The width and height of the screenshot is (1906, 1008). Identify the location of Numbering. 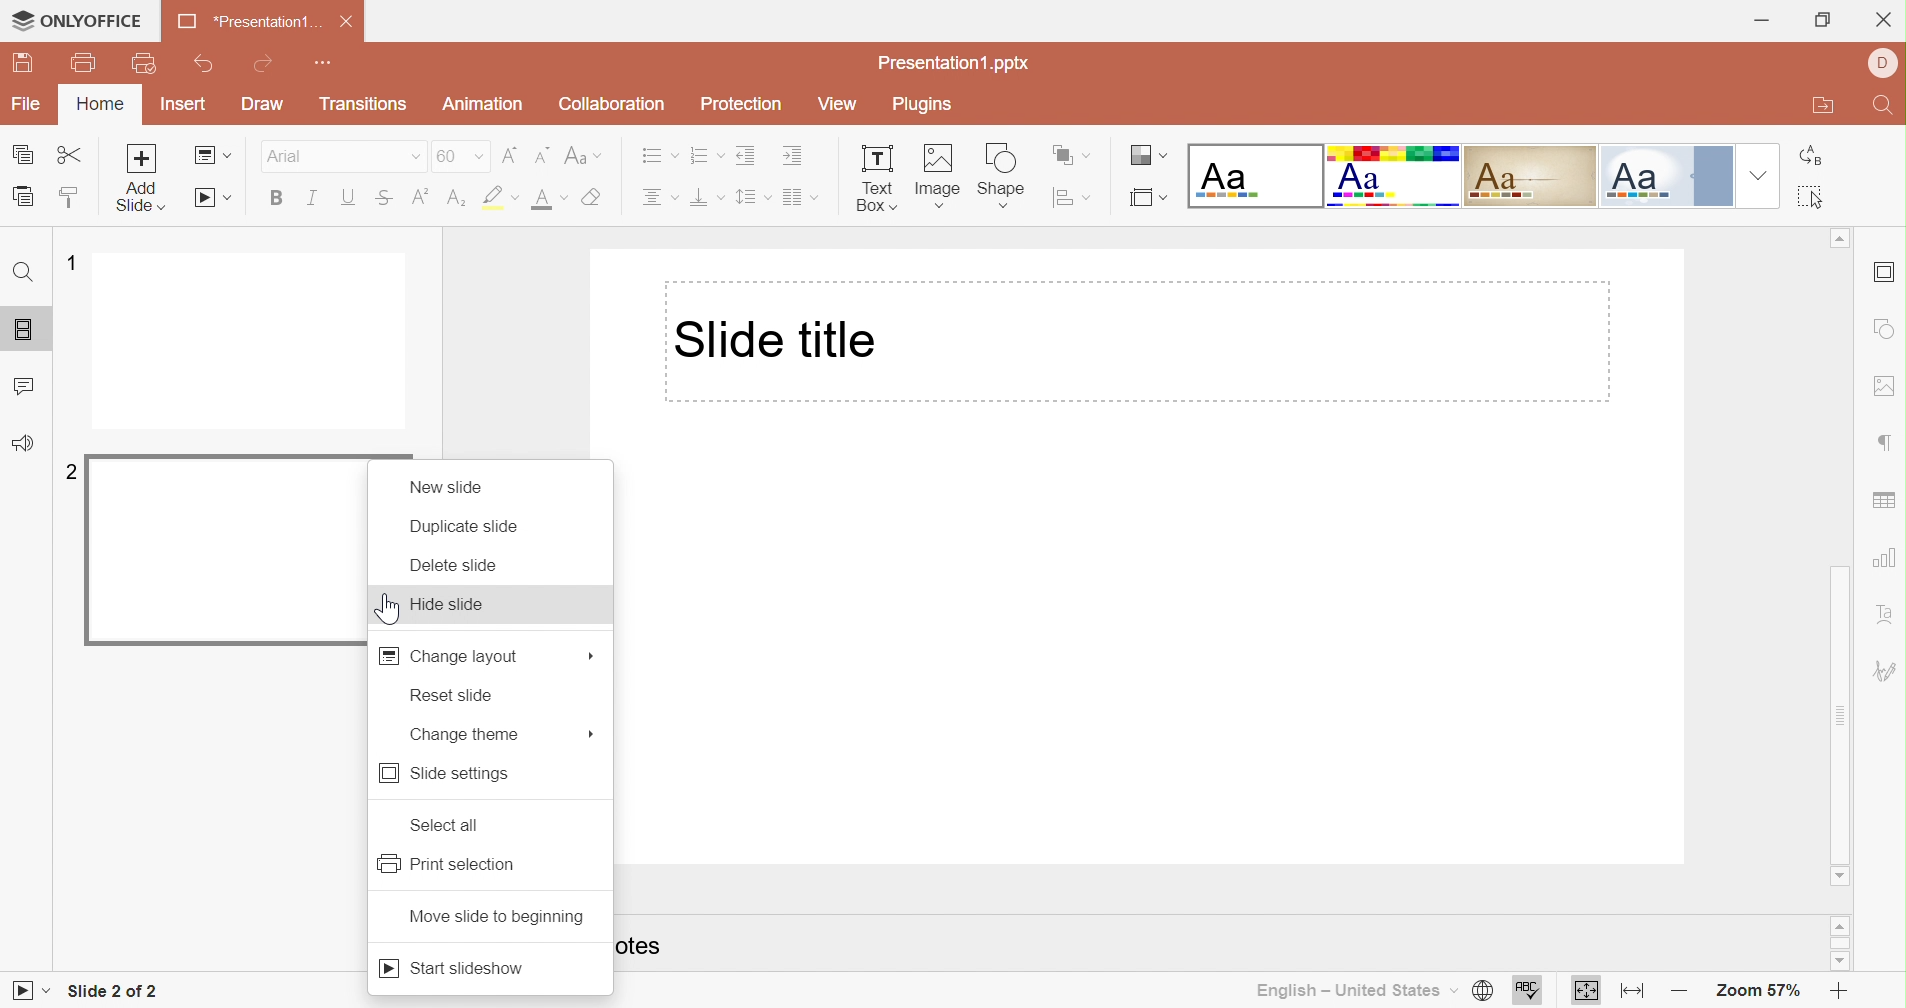
(706, 157).